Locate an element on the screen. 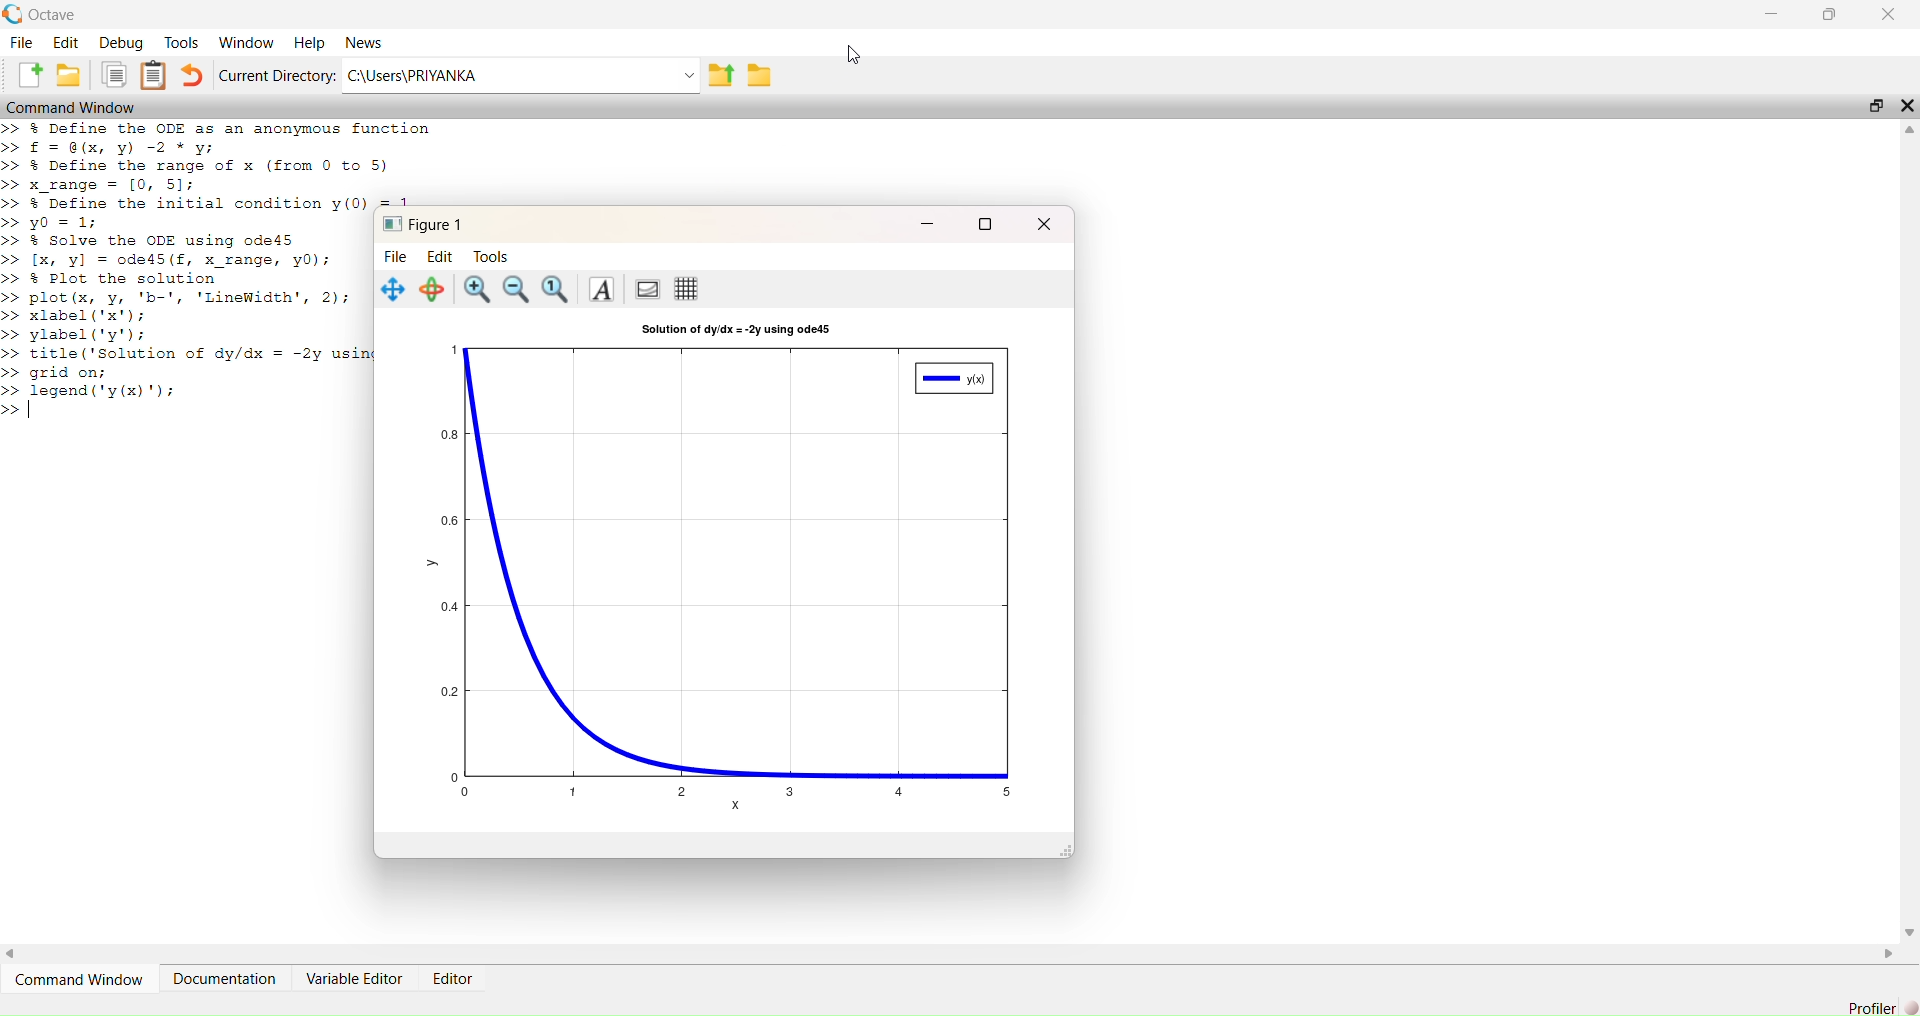 This screenshot has height=1016, width=1920. File is located at coordinates (395, 256).